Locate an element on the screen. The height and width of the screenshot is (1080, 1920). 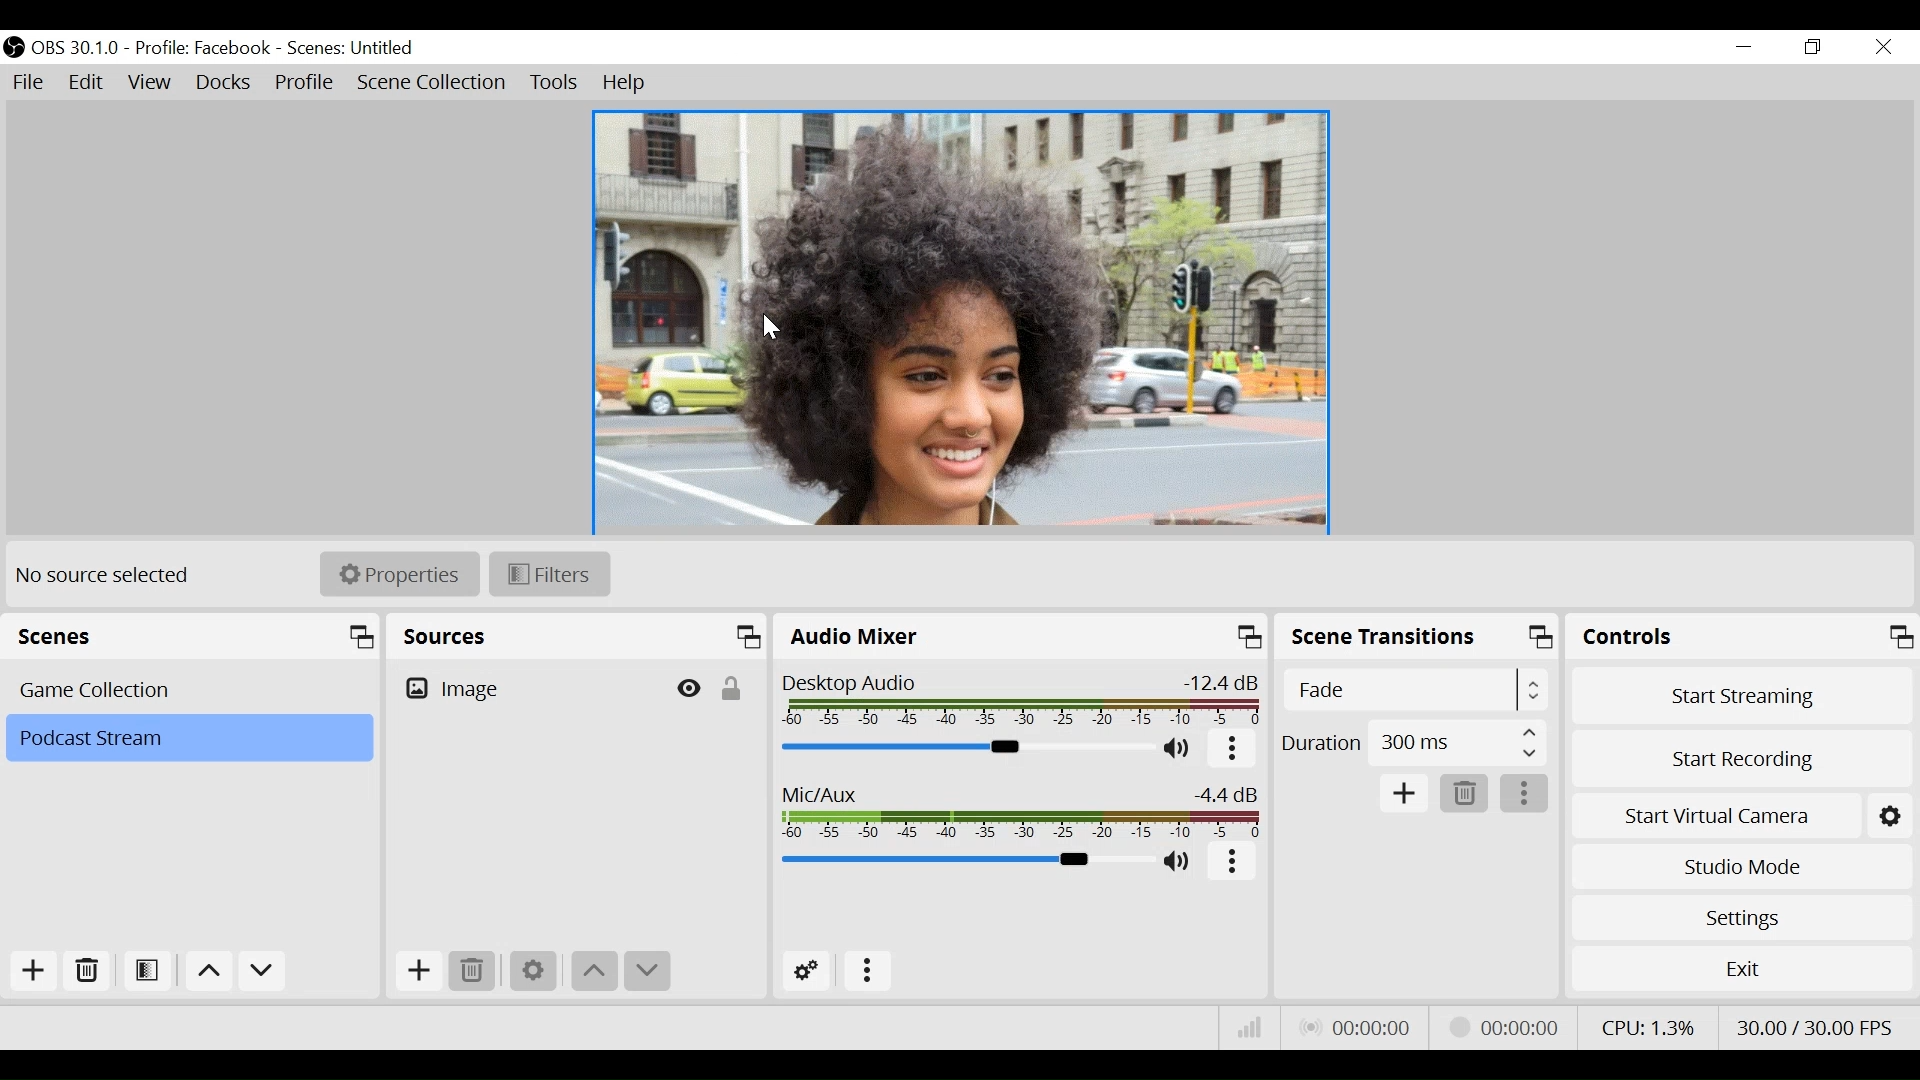
More options is located at coordinates (1527, 793).